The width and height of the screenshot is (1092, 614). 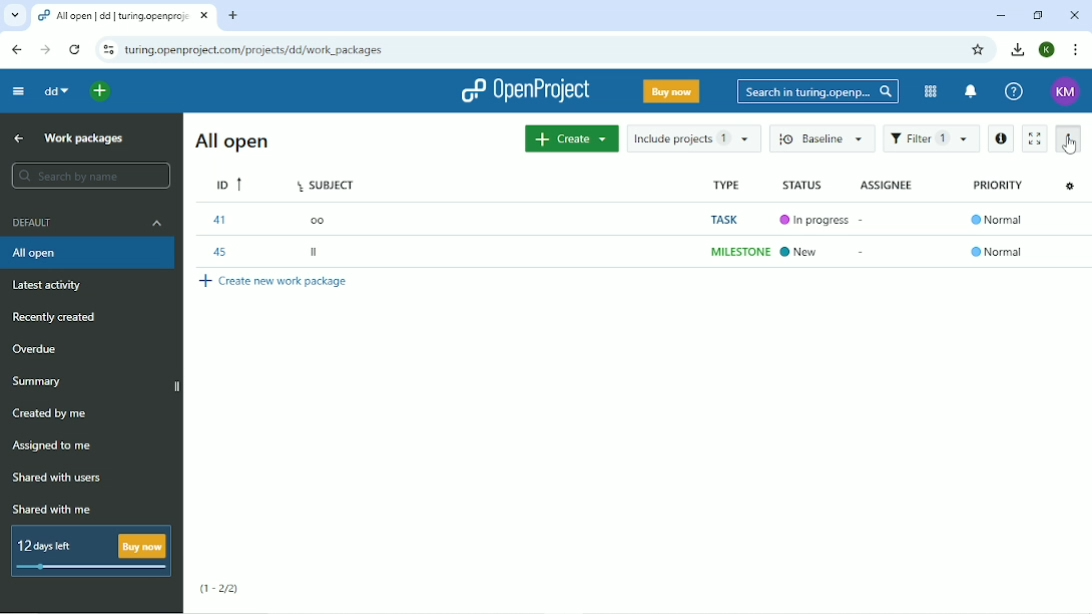 What do you see at coordinates (1038, 14) in the screenshot?
I see `Restore down` at bounding box center [1038, 14].